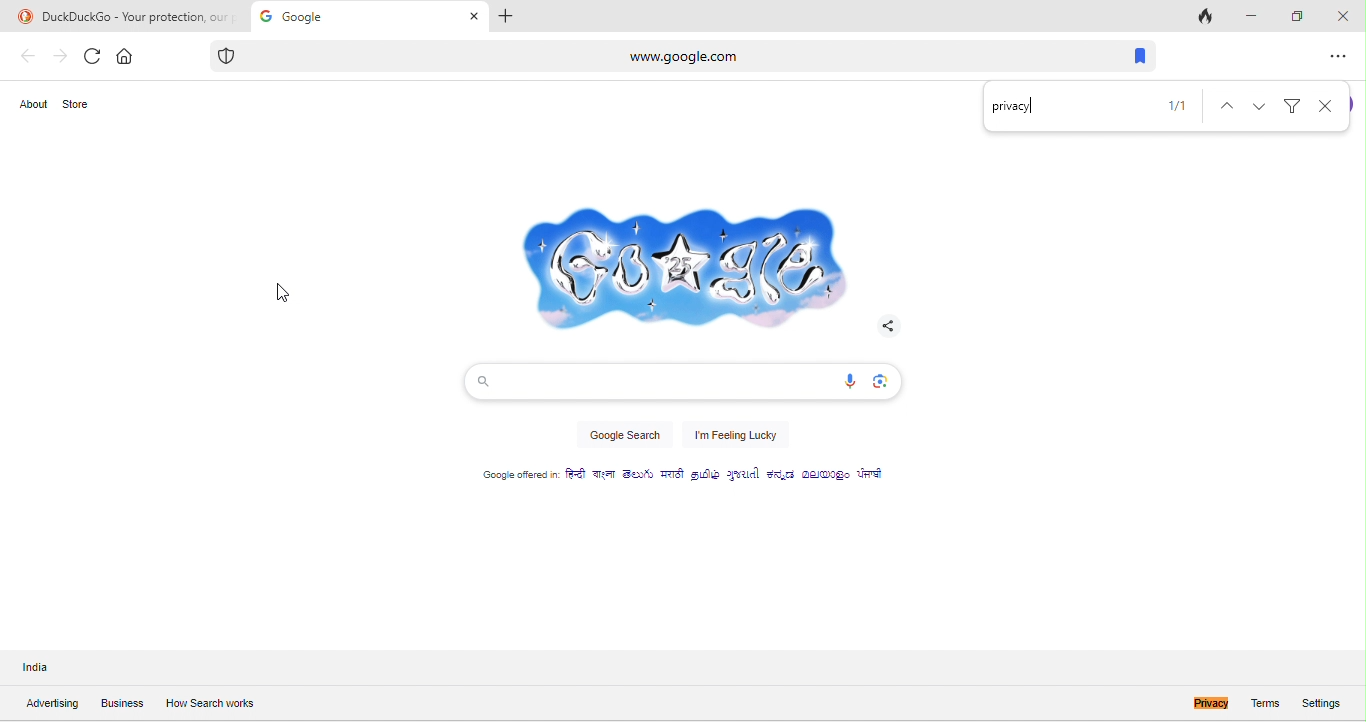 The width and height of the screenshot is (1366, 722). What do you see at coordinates (92, 57) in the screenshot?
I see `refresh` at bounding box center [92, 57].